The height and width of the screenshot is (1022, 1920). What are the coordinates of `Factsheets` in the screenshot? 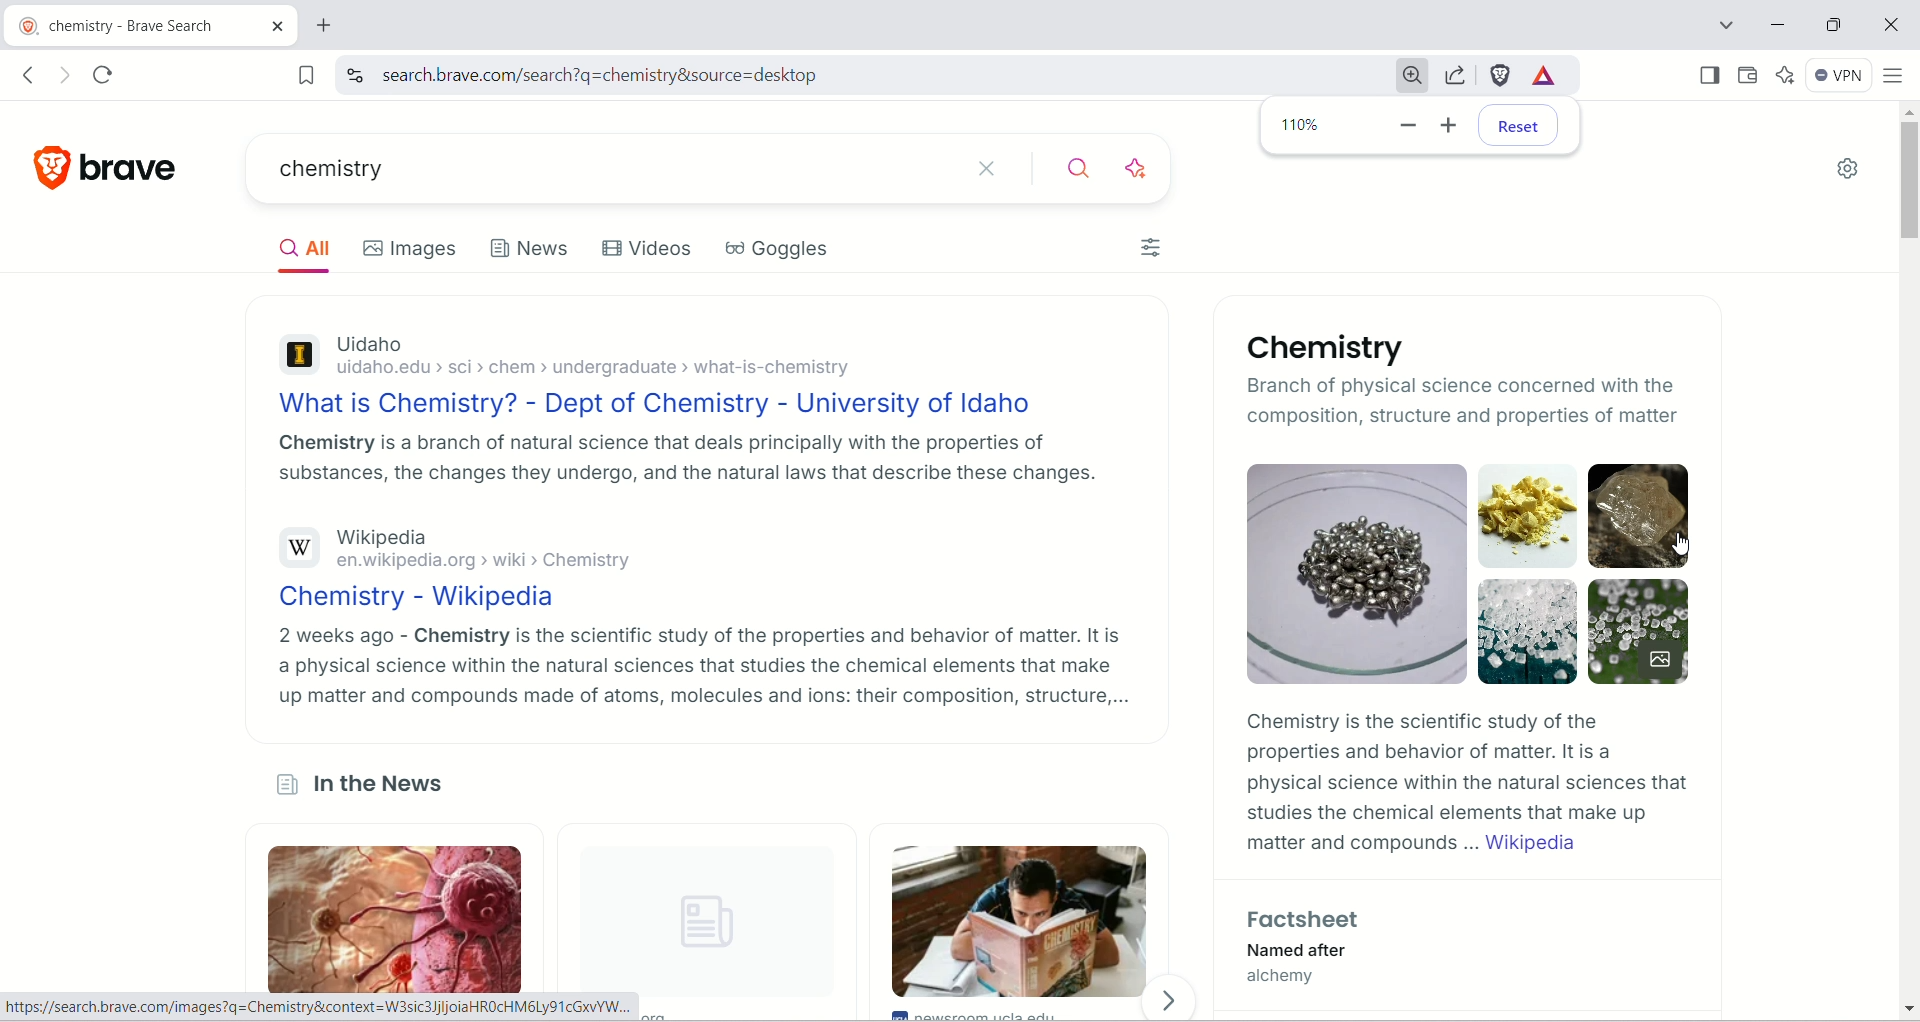 It's located at (1304, 917).